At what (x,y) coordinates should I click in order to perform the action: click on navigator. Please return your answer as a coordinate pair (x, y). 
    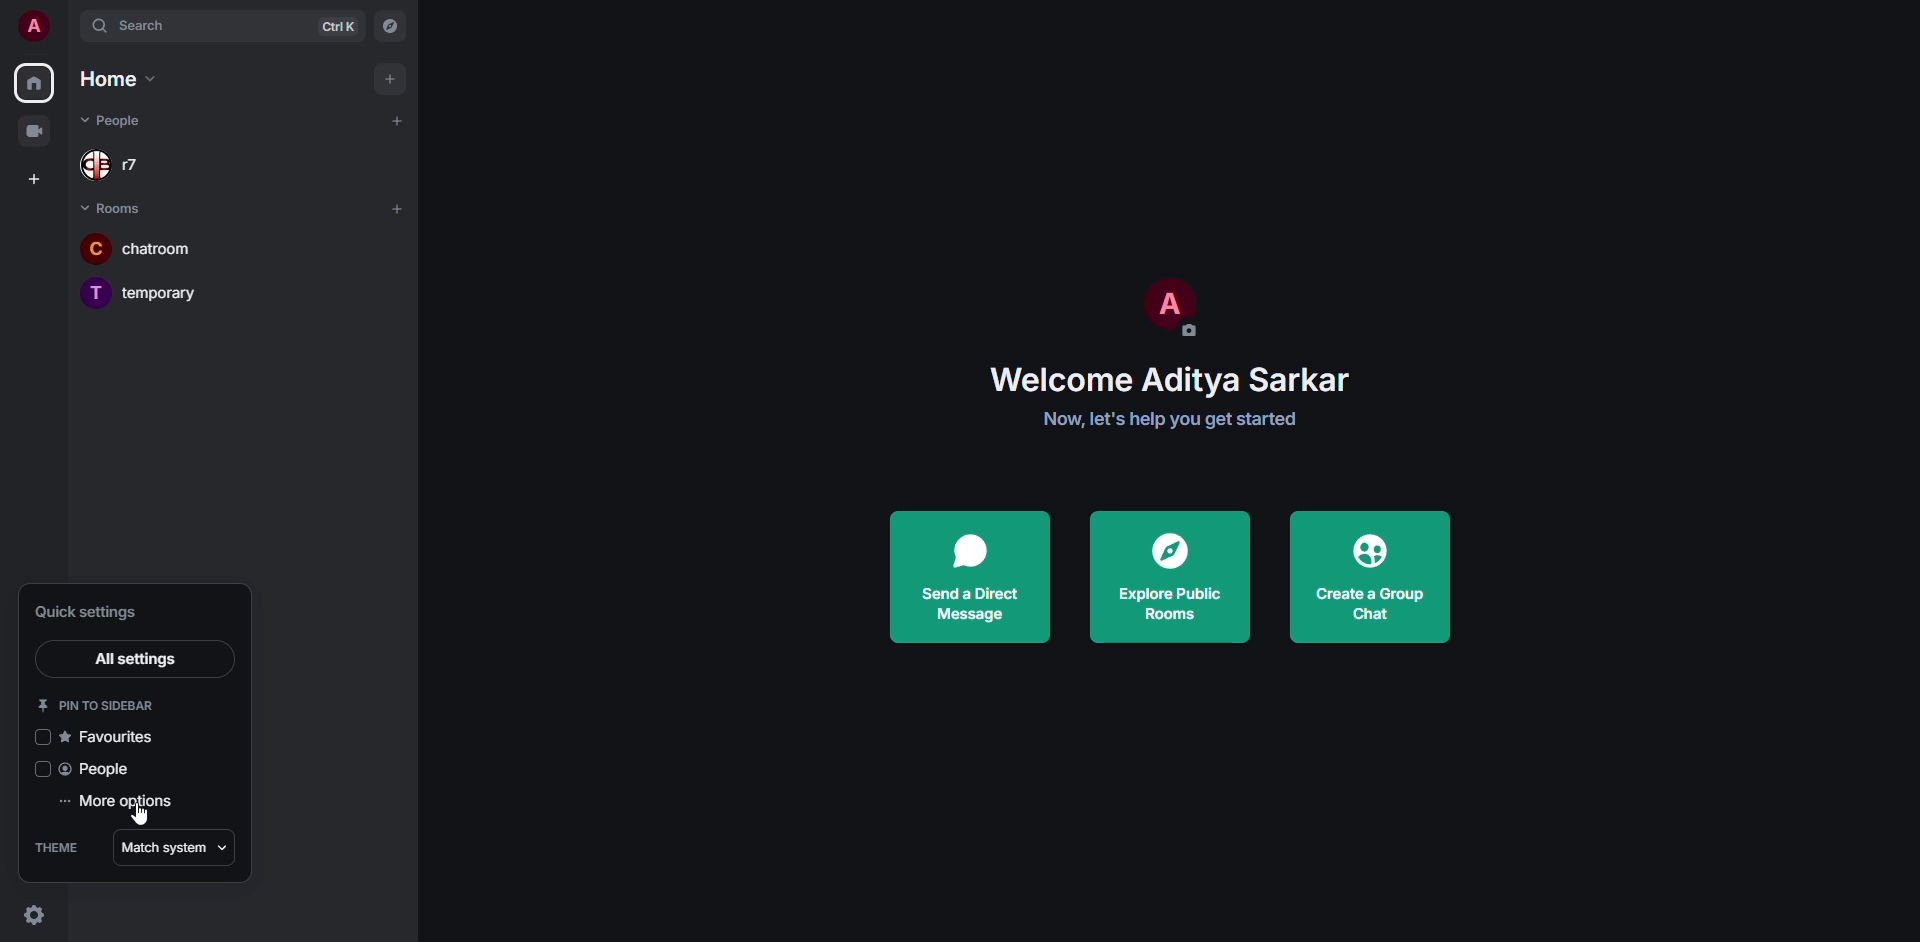
    Looking at the image, I should click on (393, 26).